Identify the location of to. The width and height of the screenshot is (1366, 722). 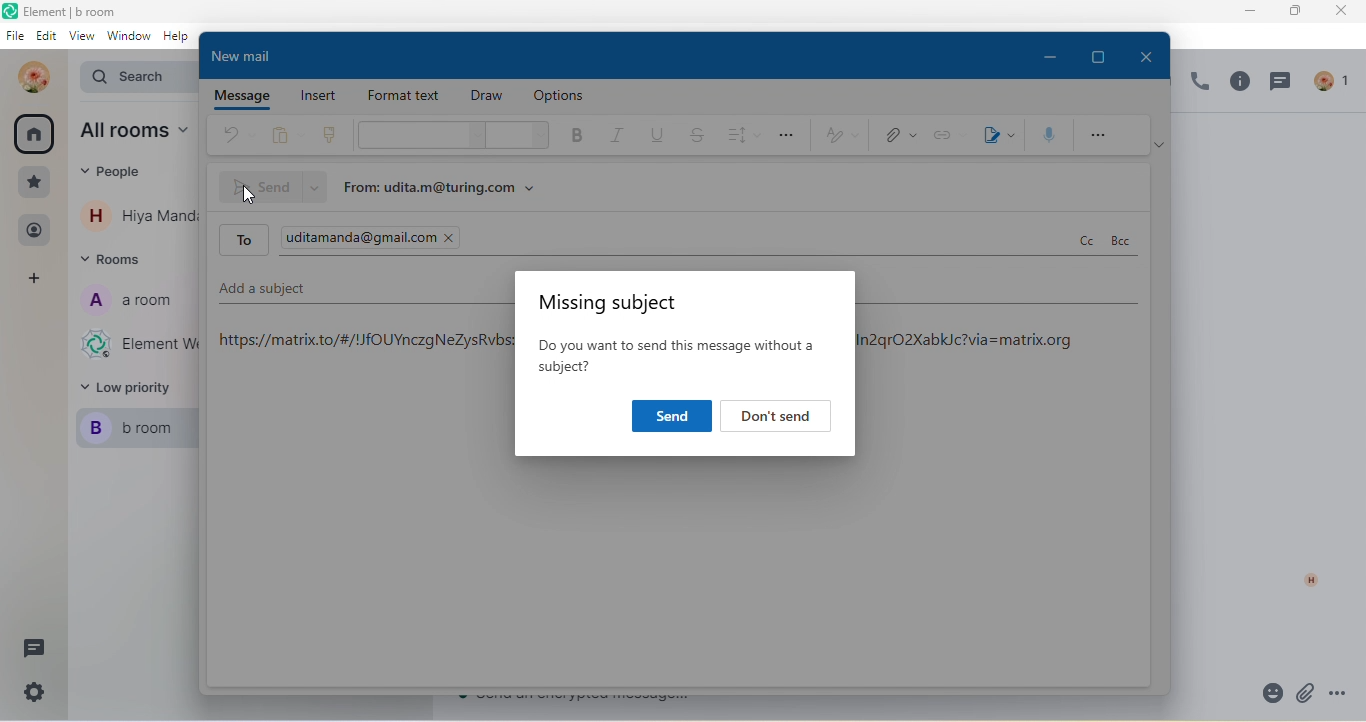
(679, 239).